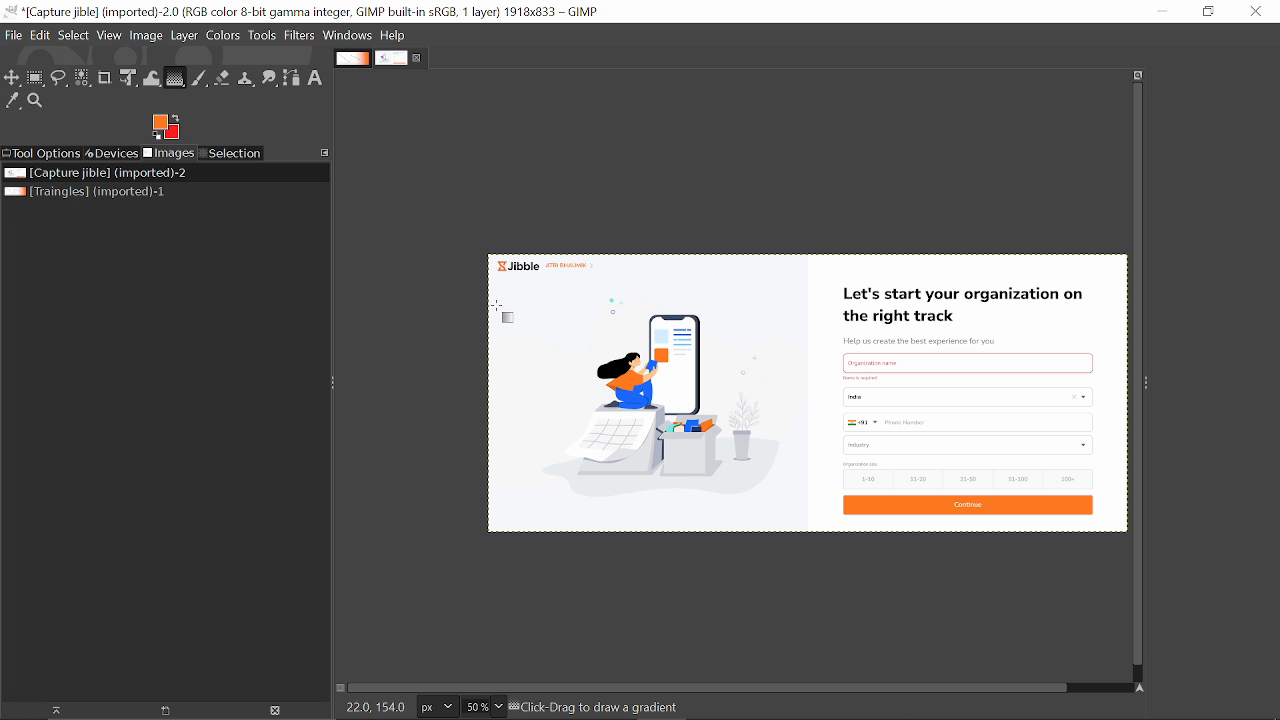 This screenshot has height=720, width=1280. I want to click on Units of the image, so click(440, 707).